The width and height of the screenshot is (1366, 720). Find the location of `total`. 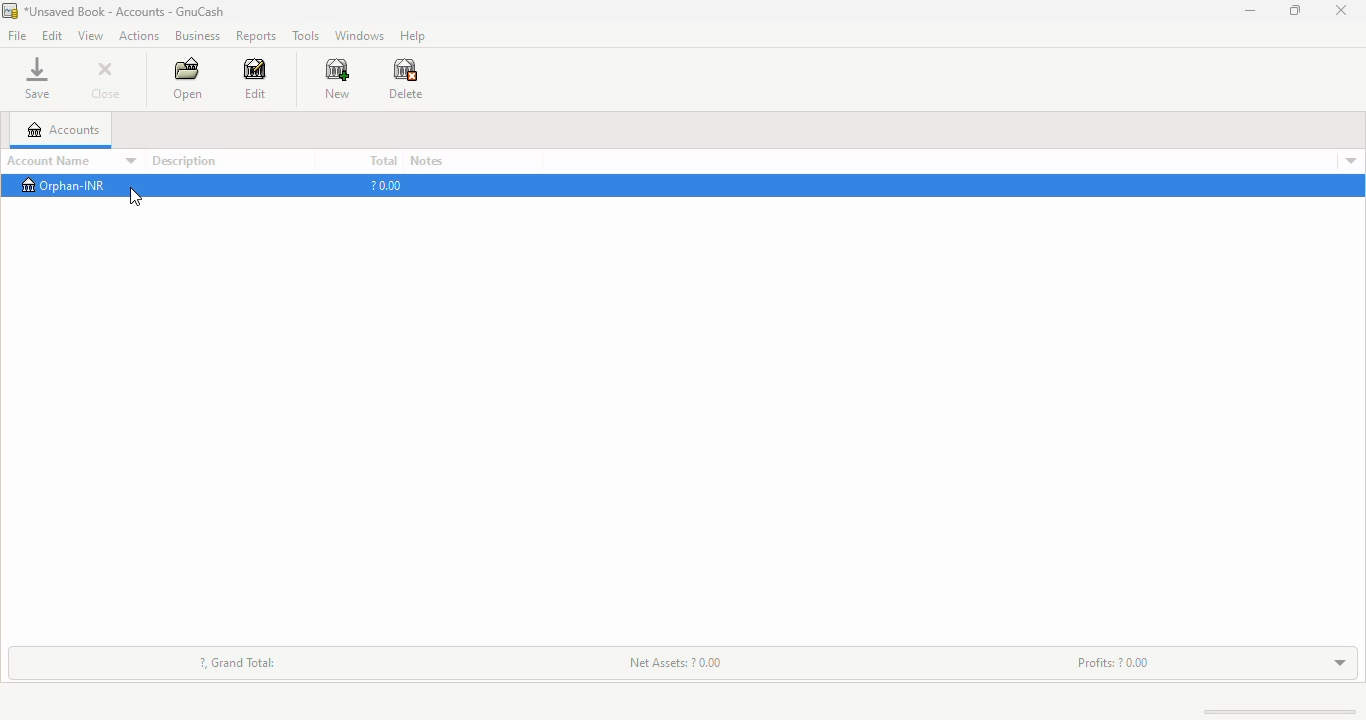

total is located at coordinates (384, 160).